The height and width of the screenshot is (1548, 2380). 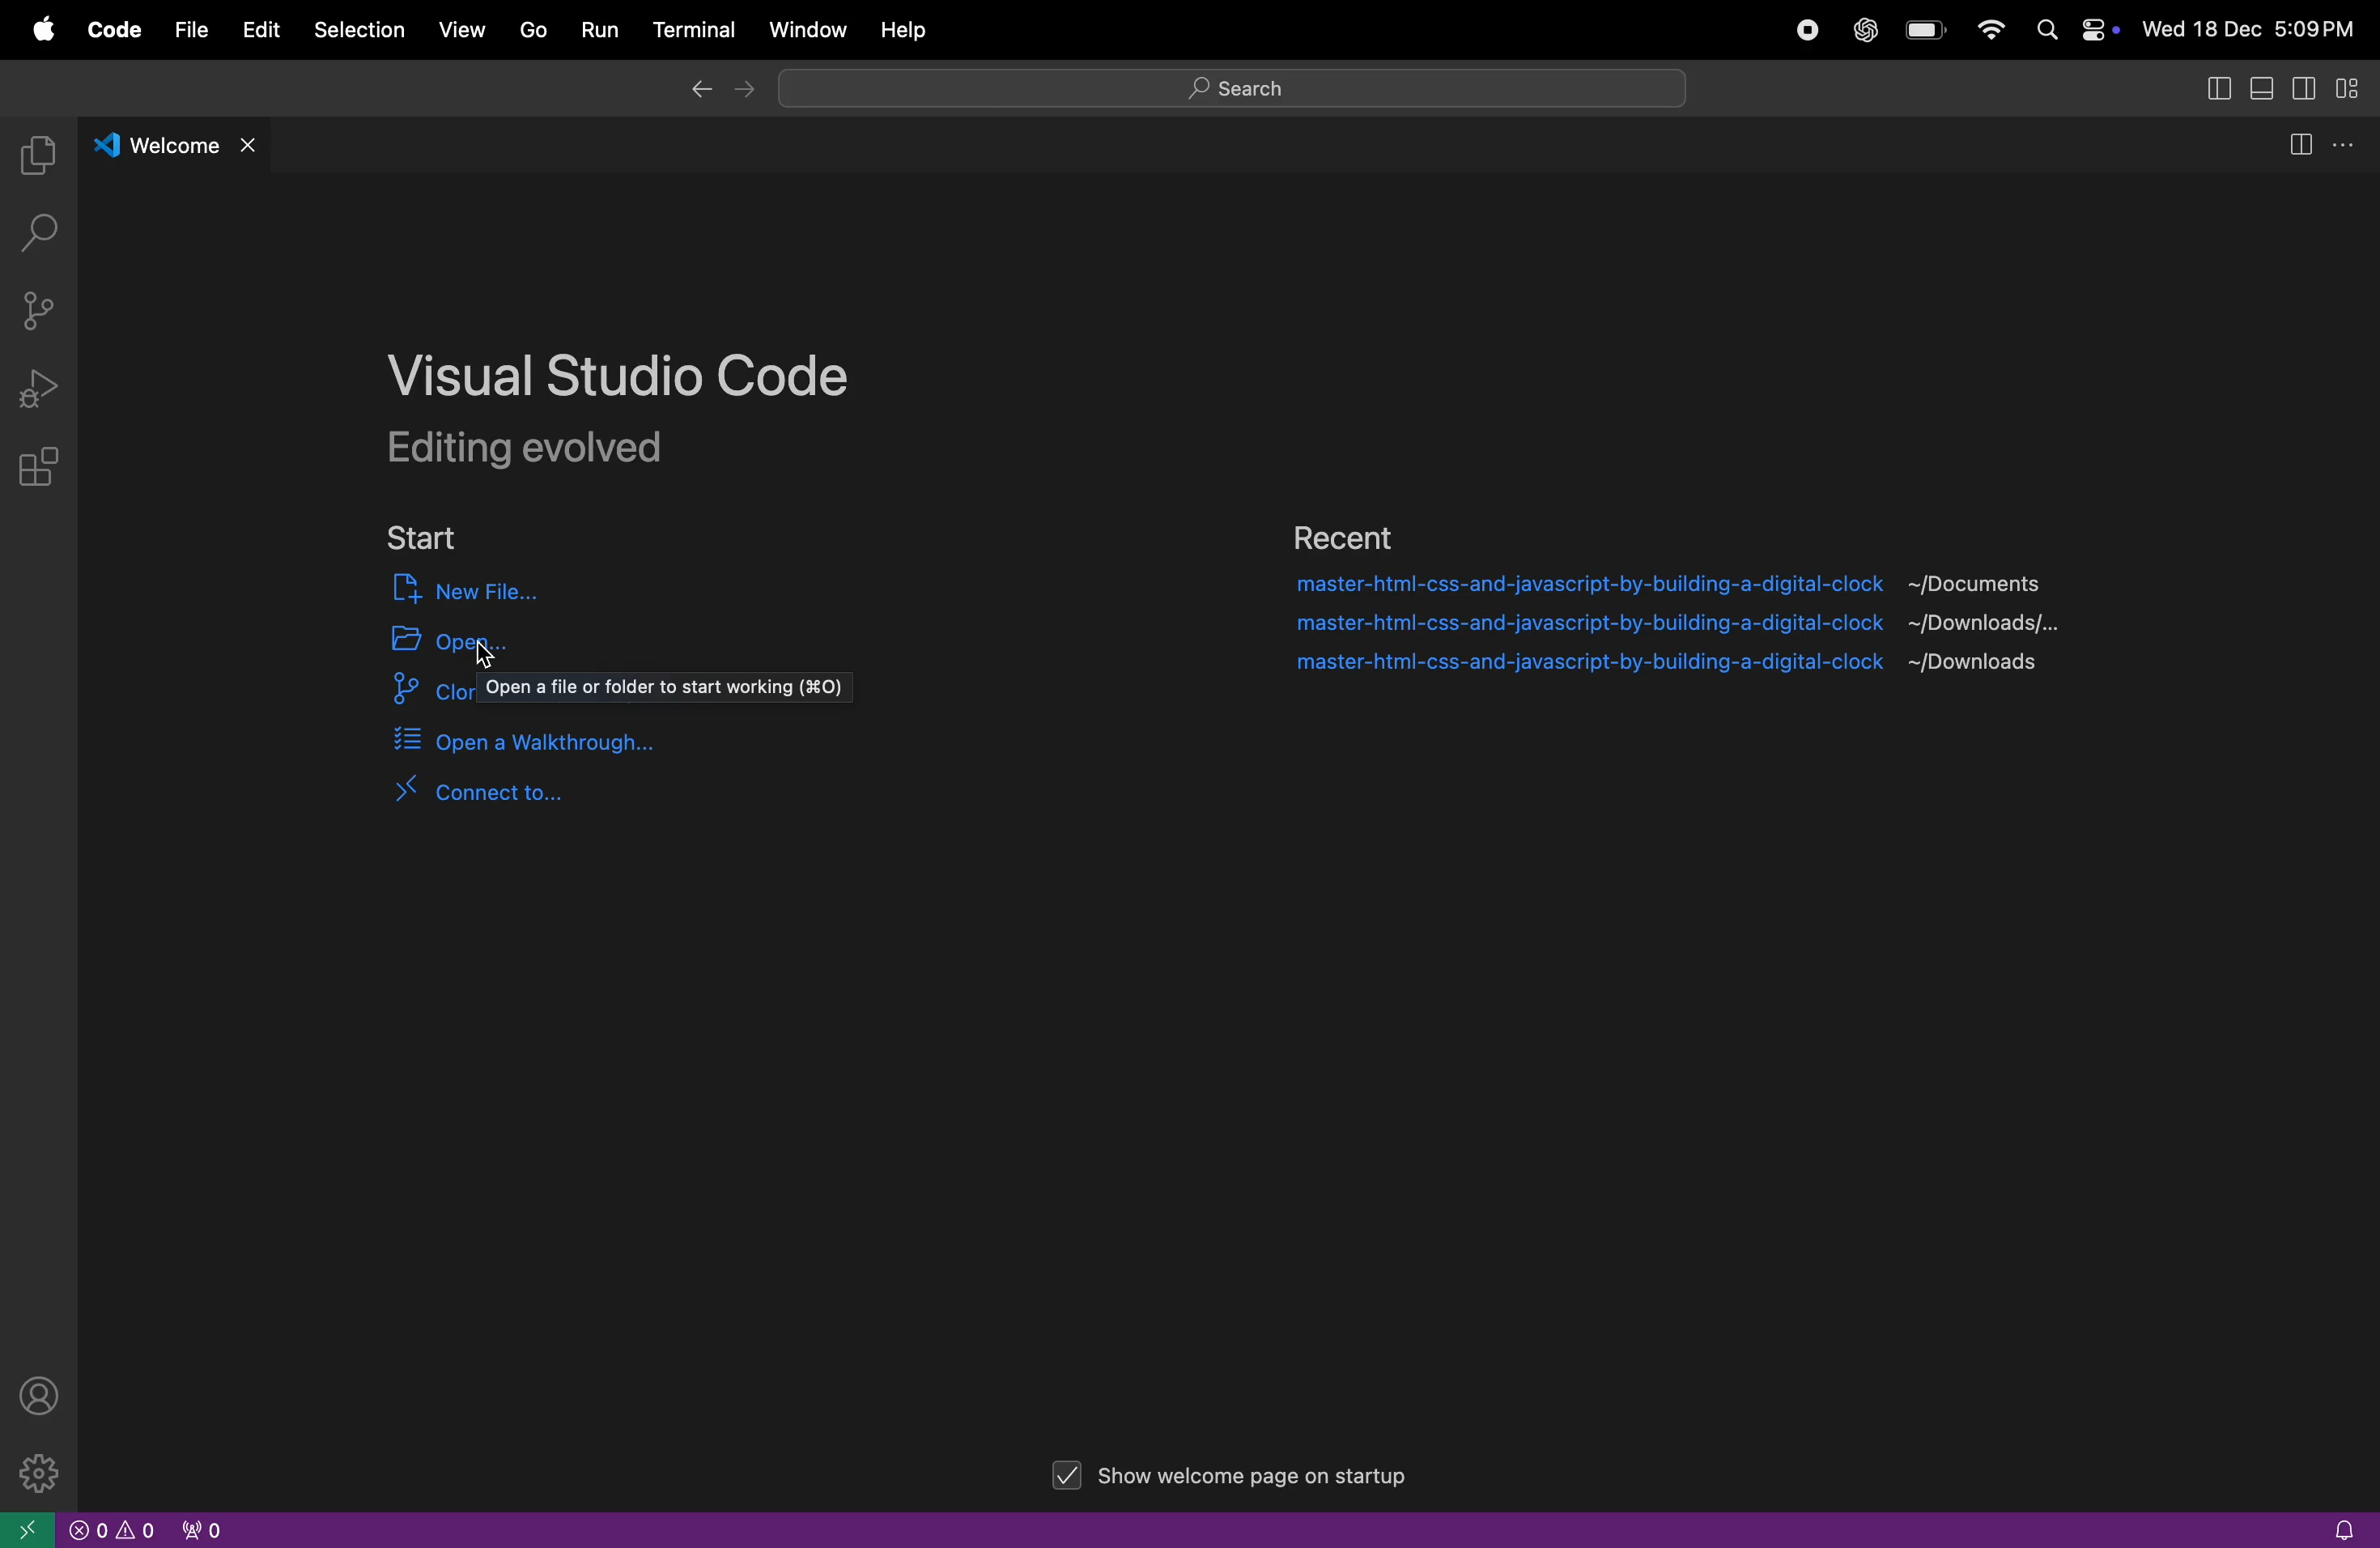 I want to click on file, so click(x=1672, y=621).